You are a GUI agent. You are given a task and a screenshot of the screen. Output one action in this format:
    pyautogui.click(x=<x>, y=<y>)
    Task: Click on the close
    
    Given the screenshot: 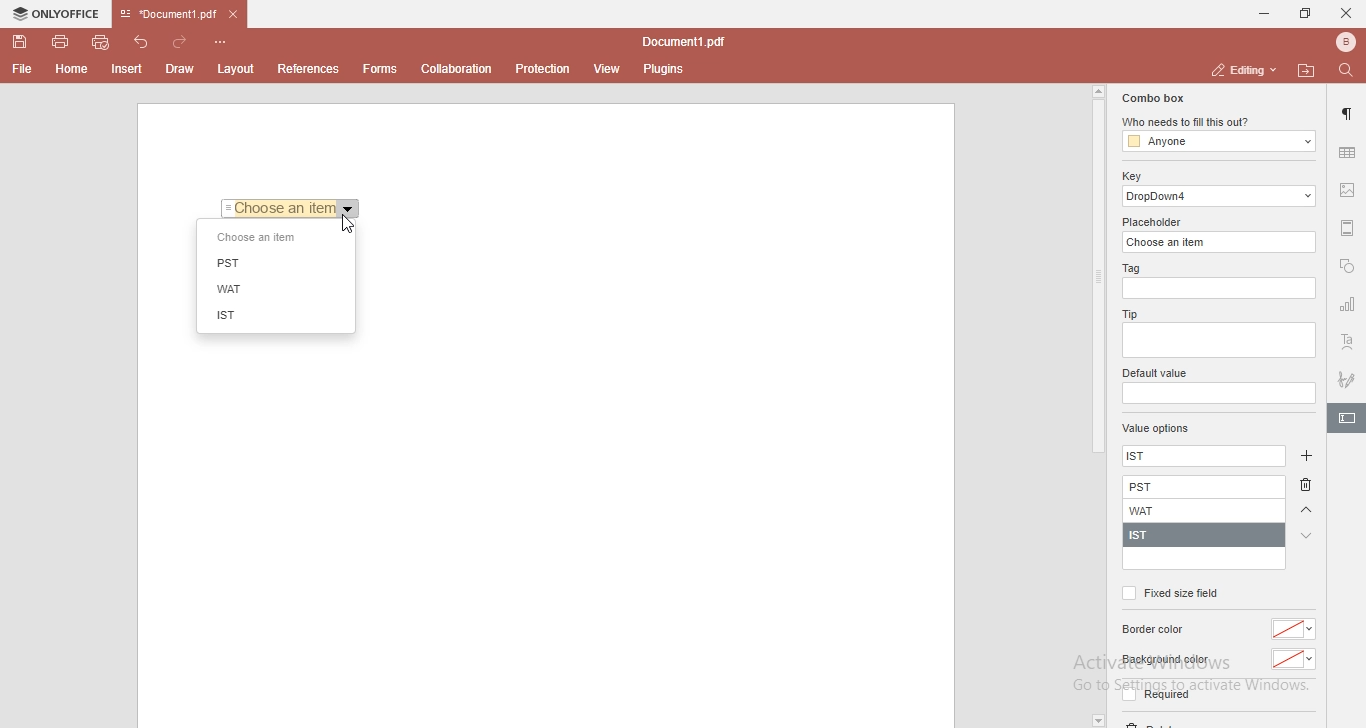 What is the action you would take?
    pyautogui.click(x=1346, y=12)
    